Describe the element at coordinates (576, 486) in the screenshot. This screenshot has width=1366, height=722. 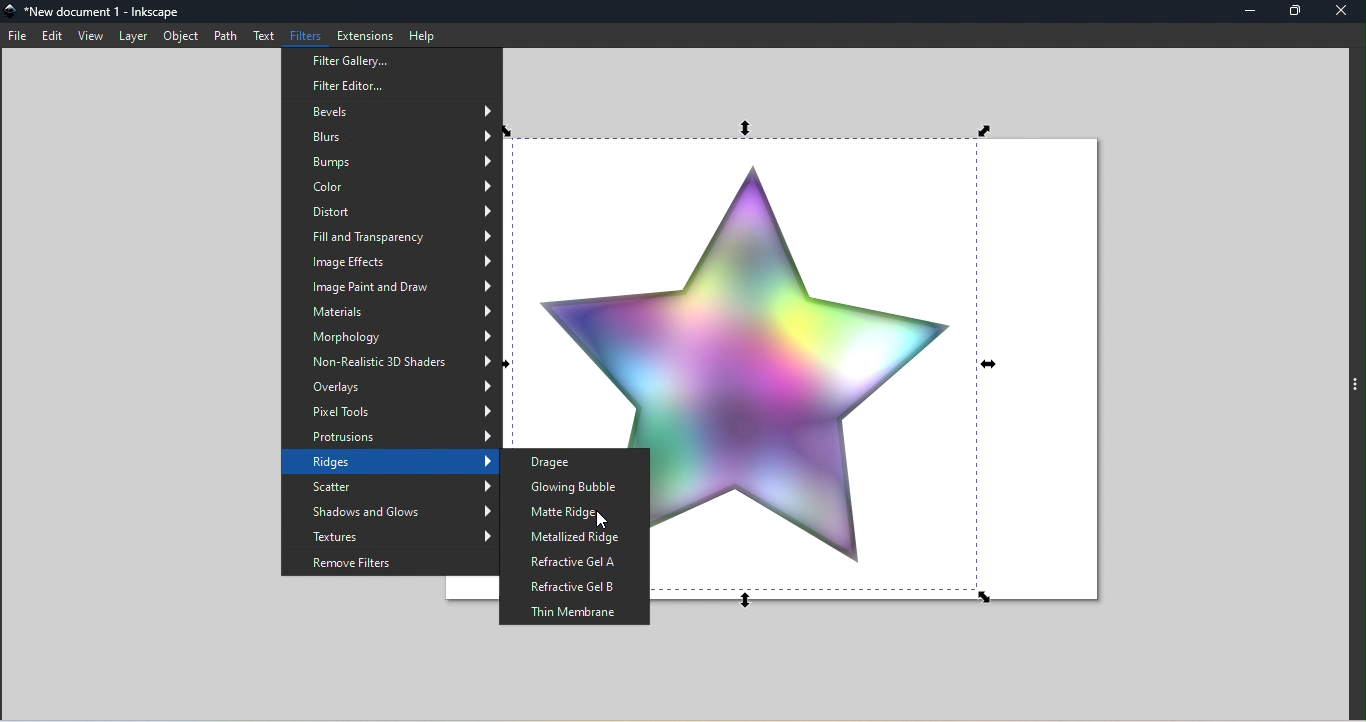
I see `Glowing` at that location.